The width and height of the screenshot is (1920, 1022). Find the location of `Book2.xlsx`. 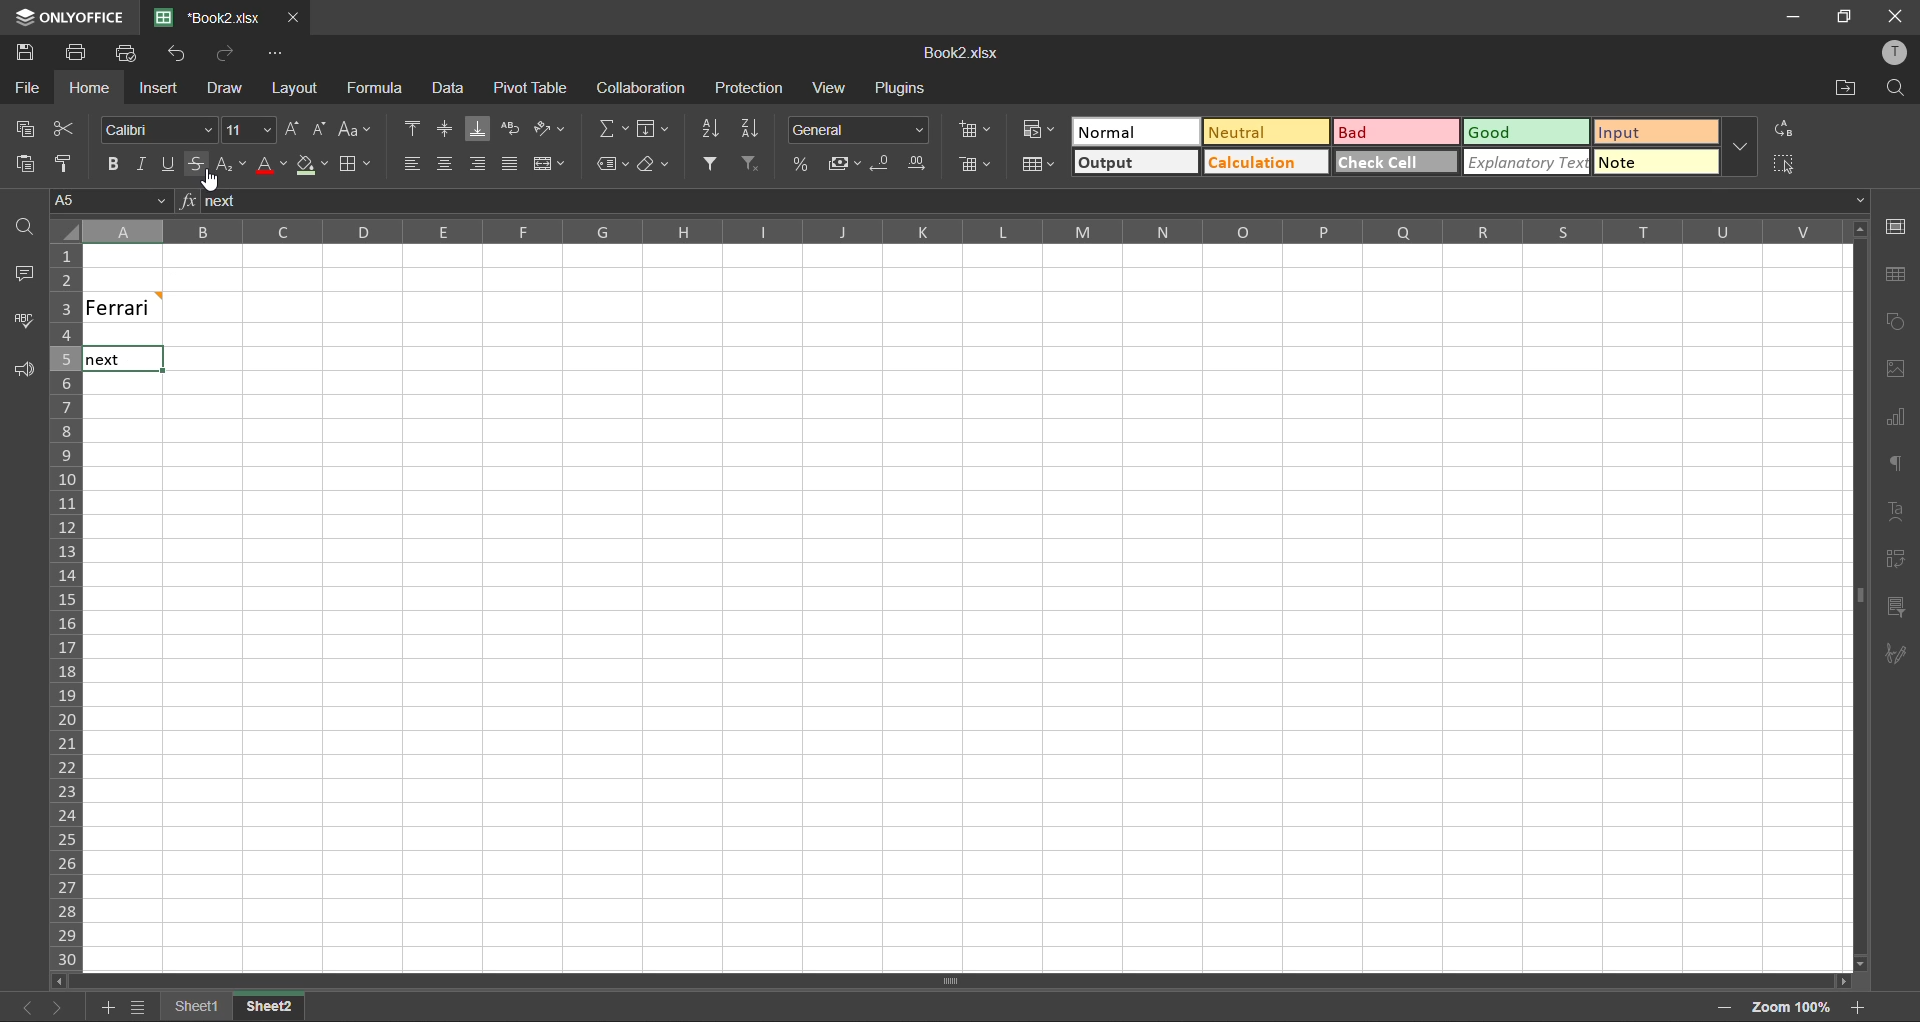

Book2.xlsx is located at coordinates (967, 51).